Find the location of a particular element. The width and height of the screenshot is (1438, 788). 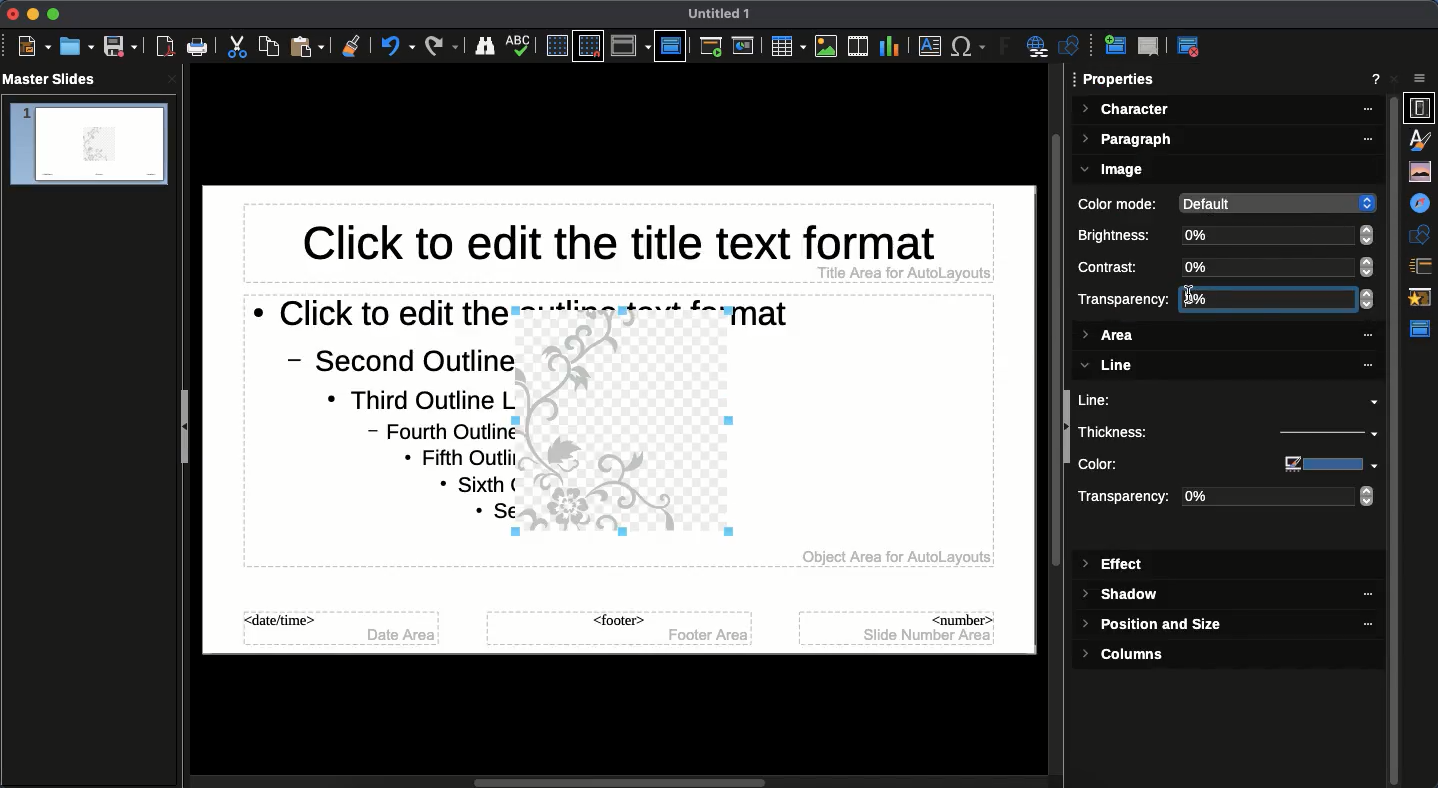

Image added is located at coordinates (628, 428).